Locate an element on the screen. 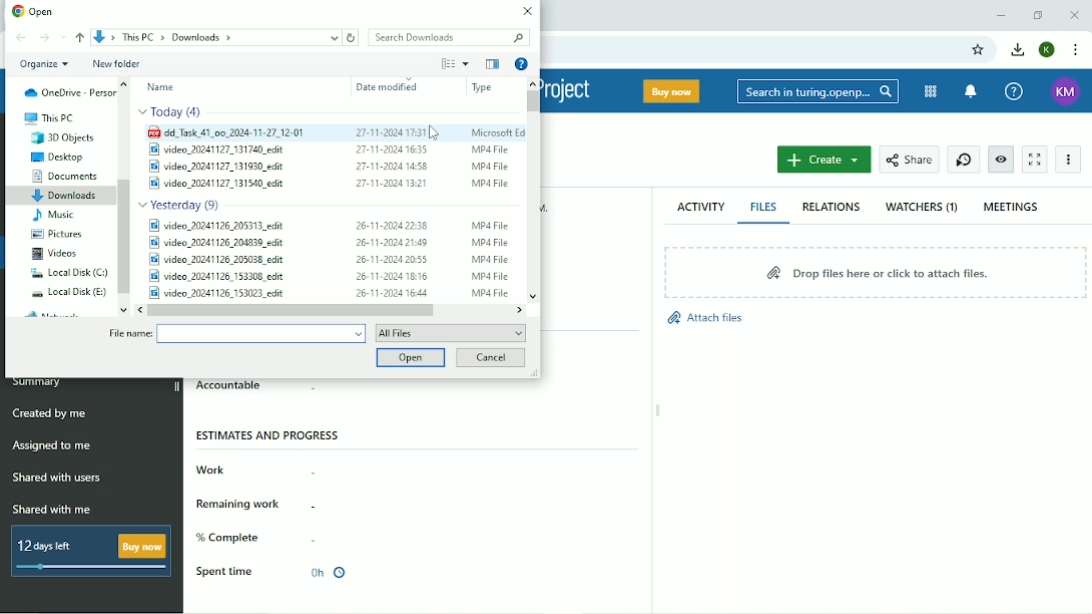 This screenshot has width=1092, height=614. File name is located at coordinates (128, 335).